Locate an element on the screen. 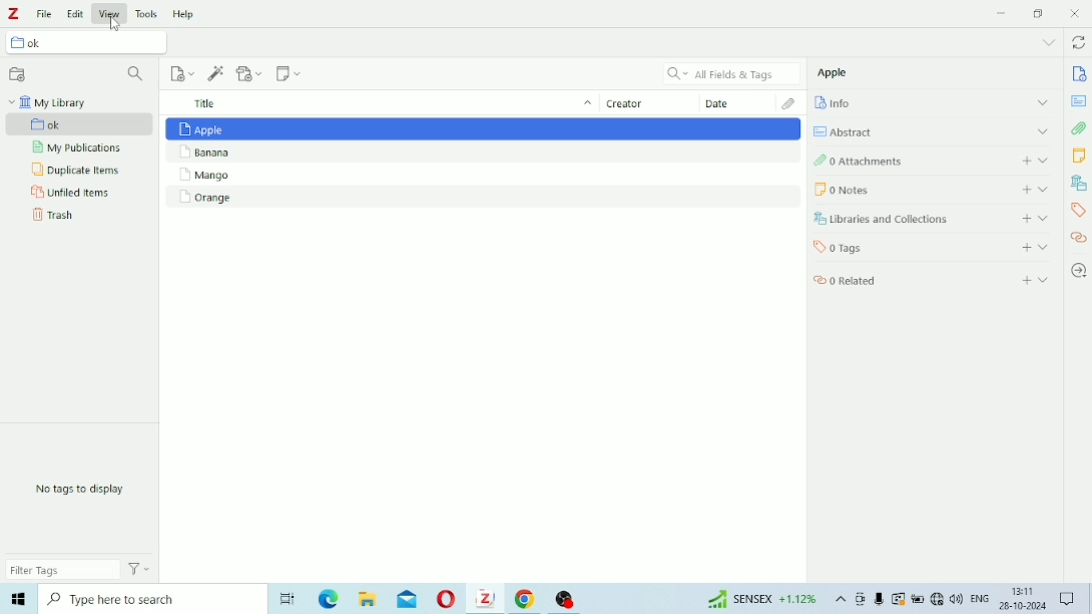 The image size is (1092, 614). Google Chrome is located at coordinates (526, 600).